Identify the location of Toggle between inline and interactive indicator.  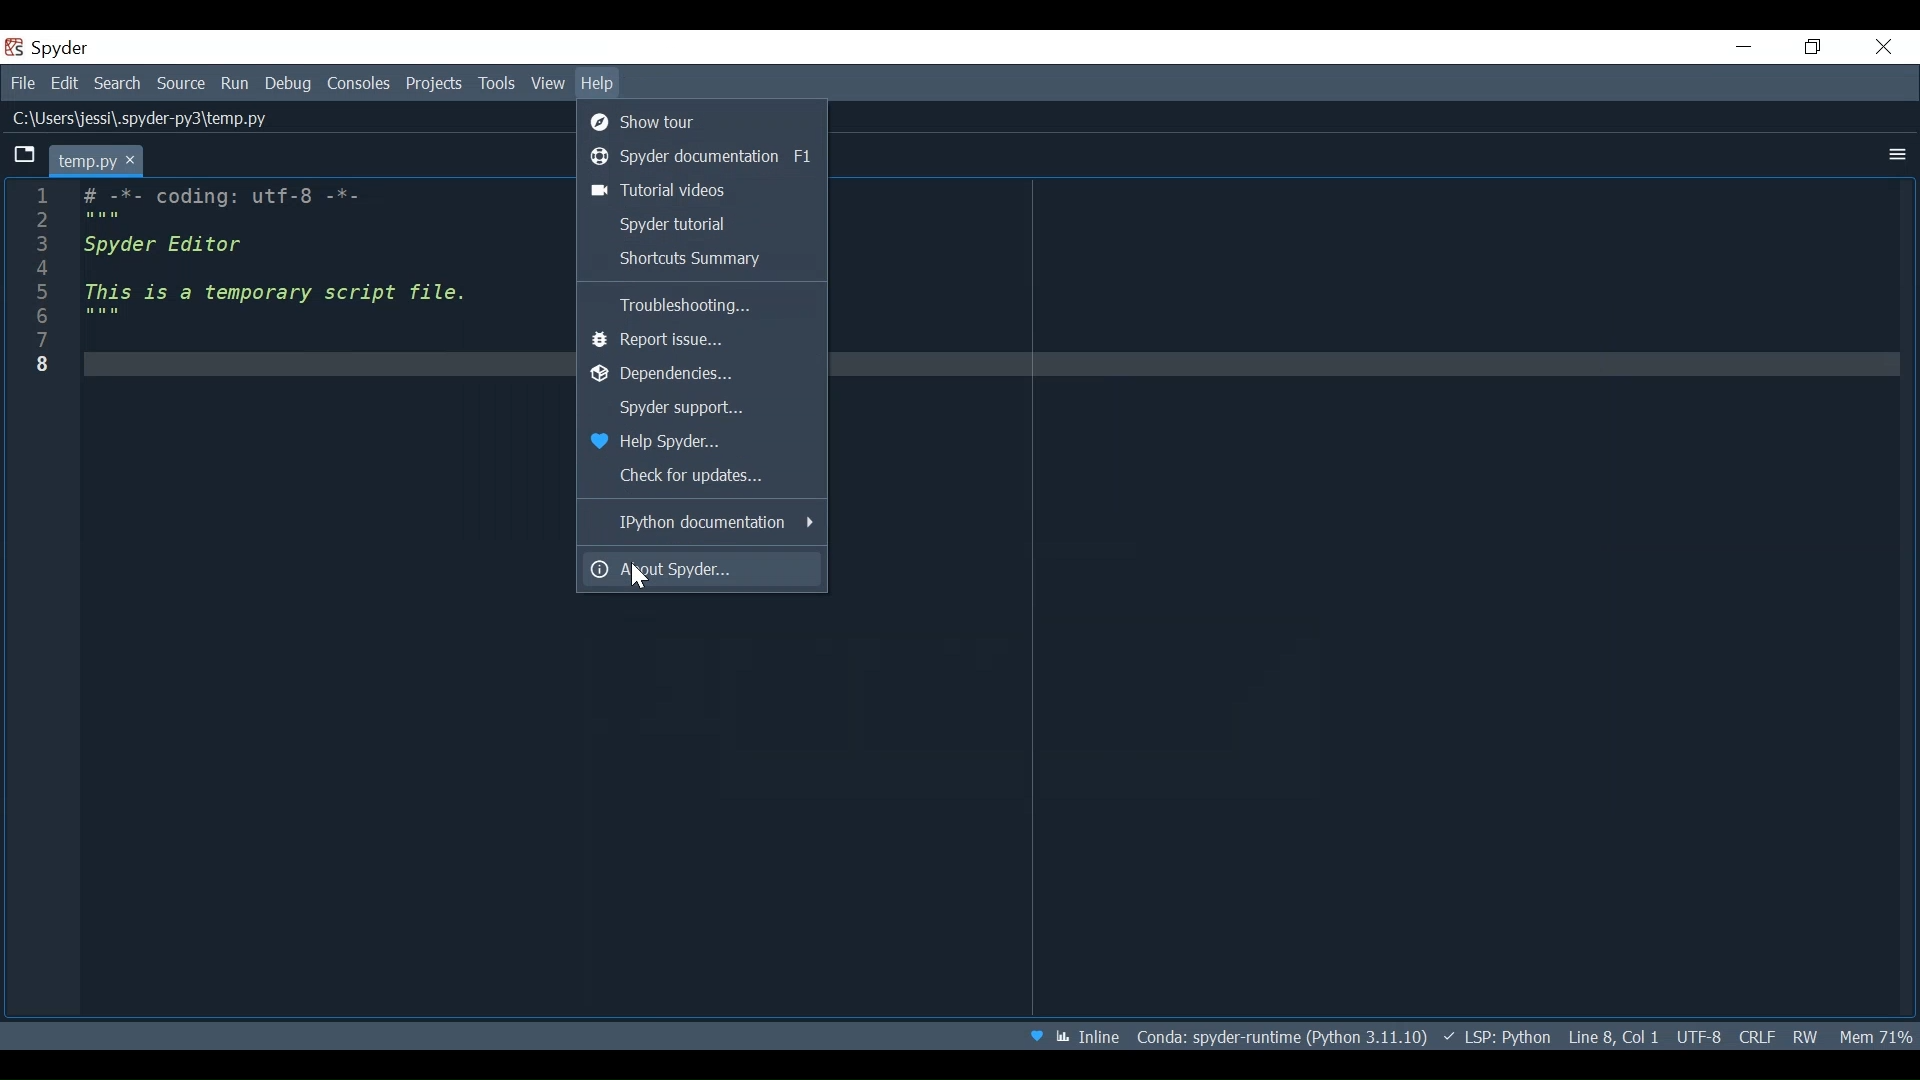
(1090, 1037).